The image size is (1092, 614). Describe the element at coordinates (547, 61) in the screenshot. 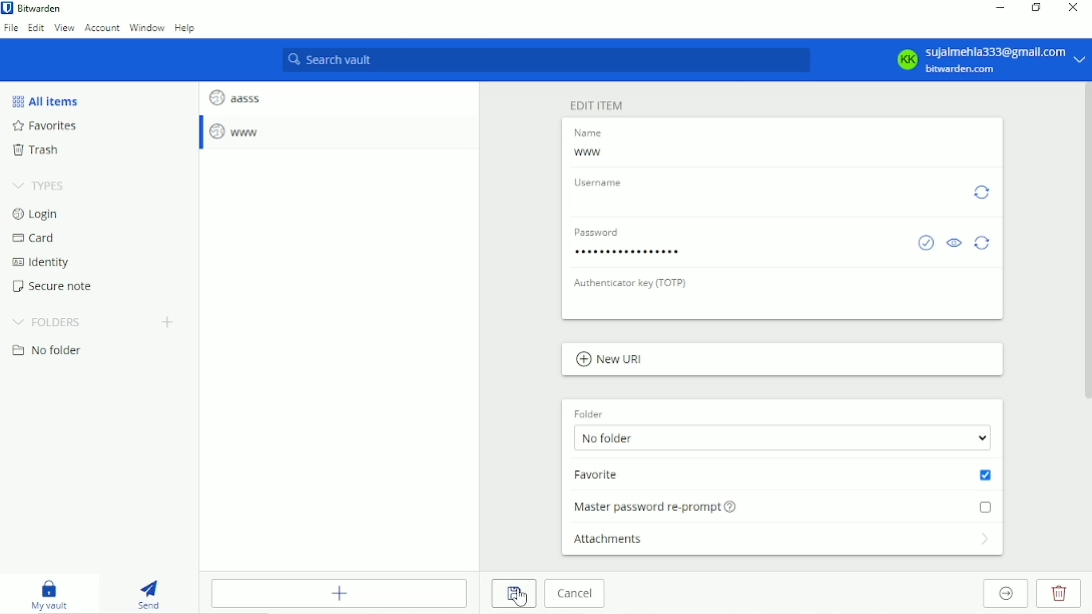

I see `Search vault` at that location.